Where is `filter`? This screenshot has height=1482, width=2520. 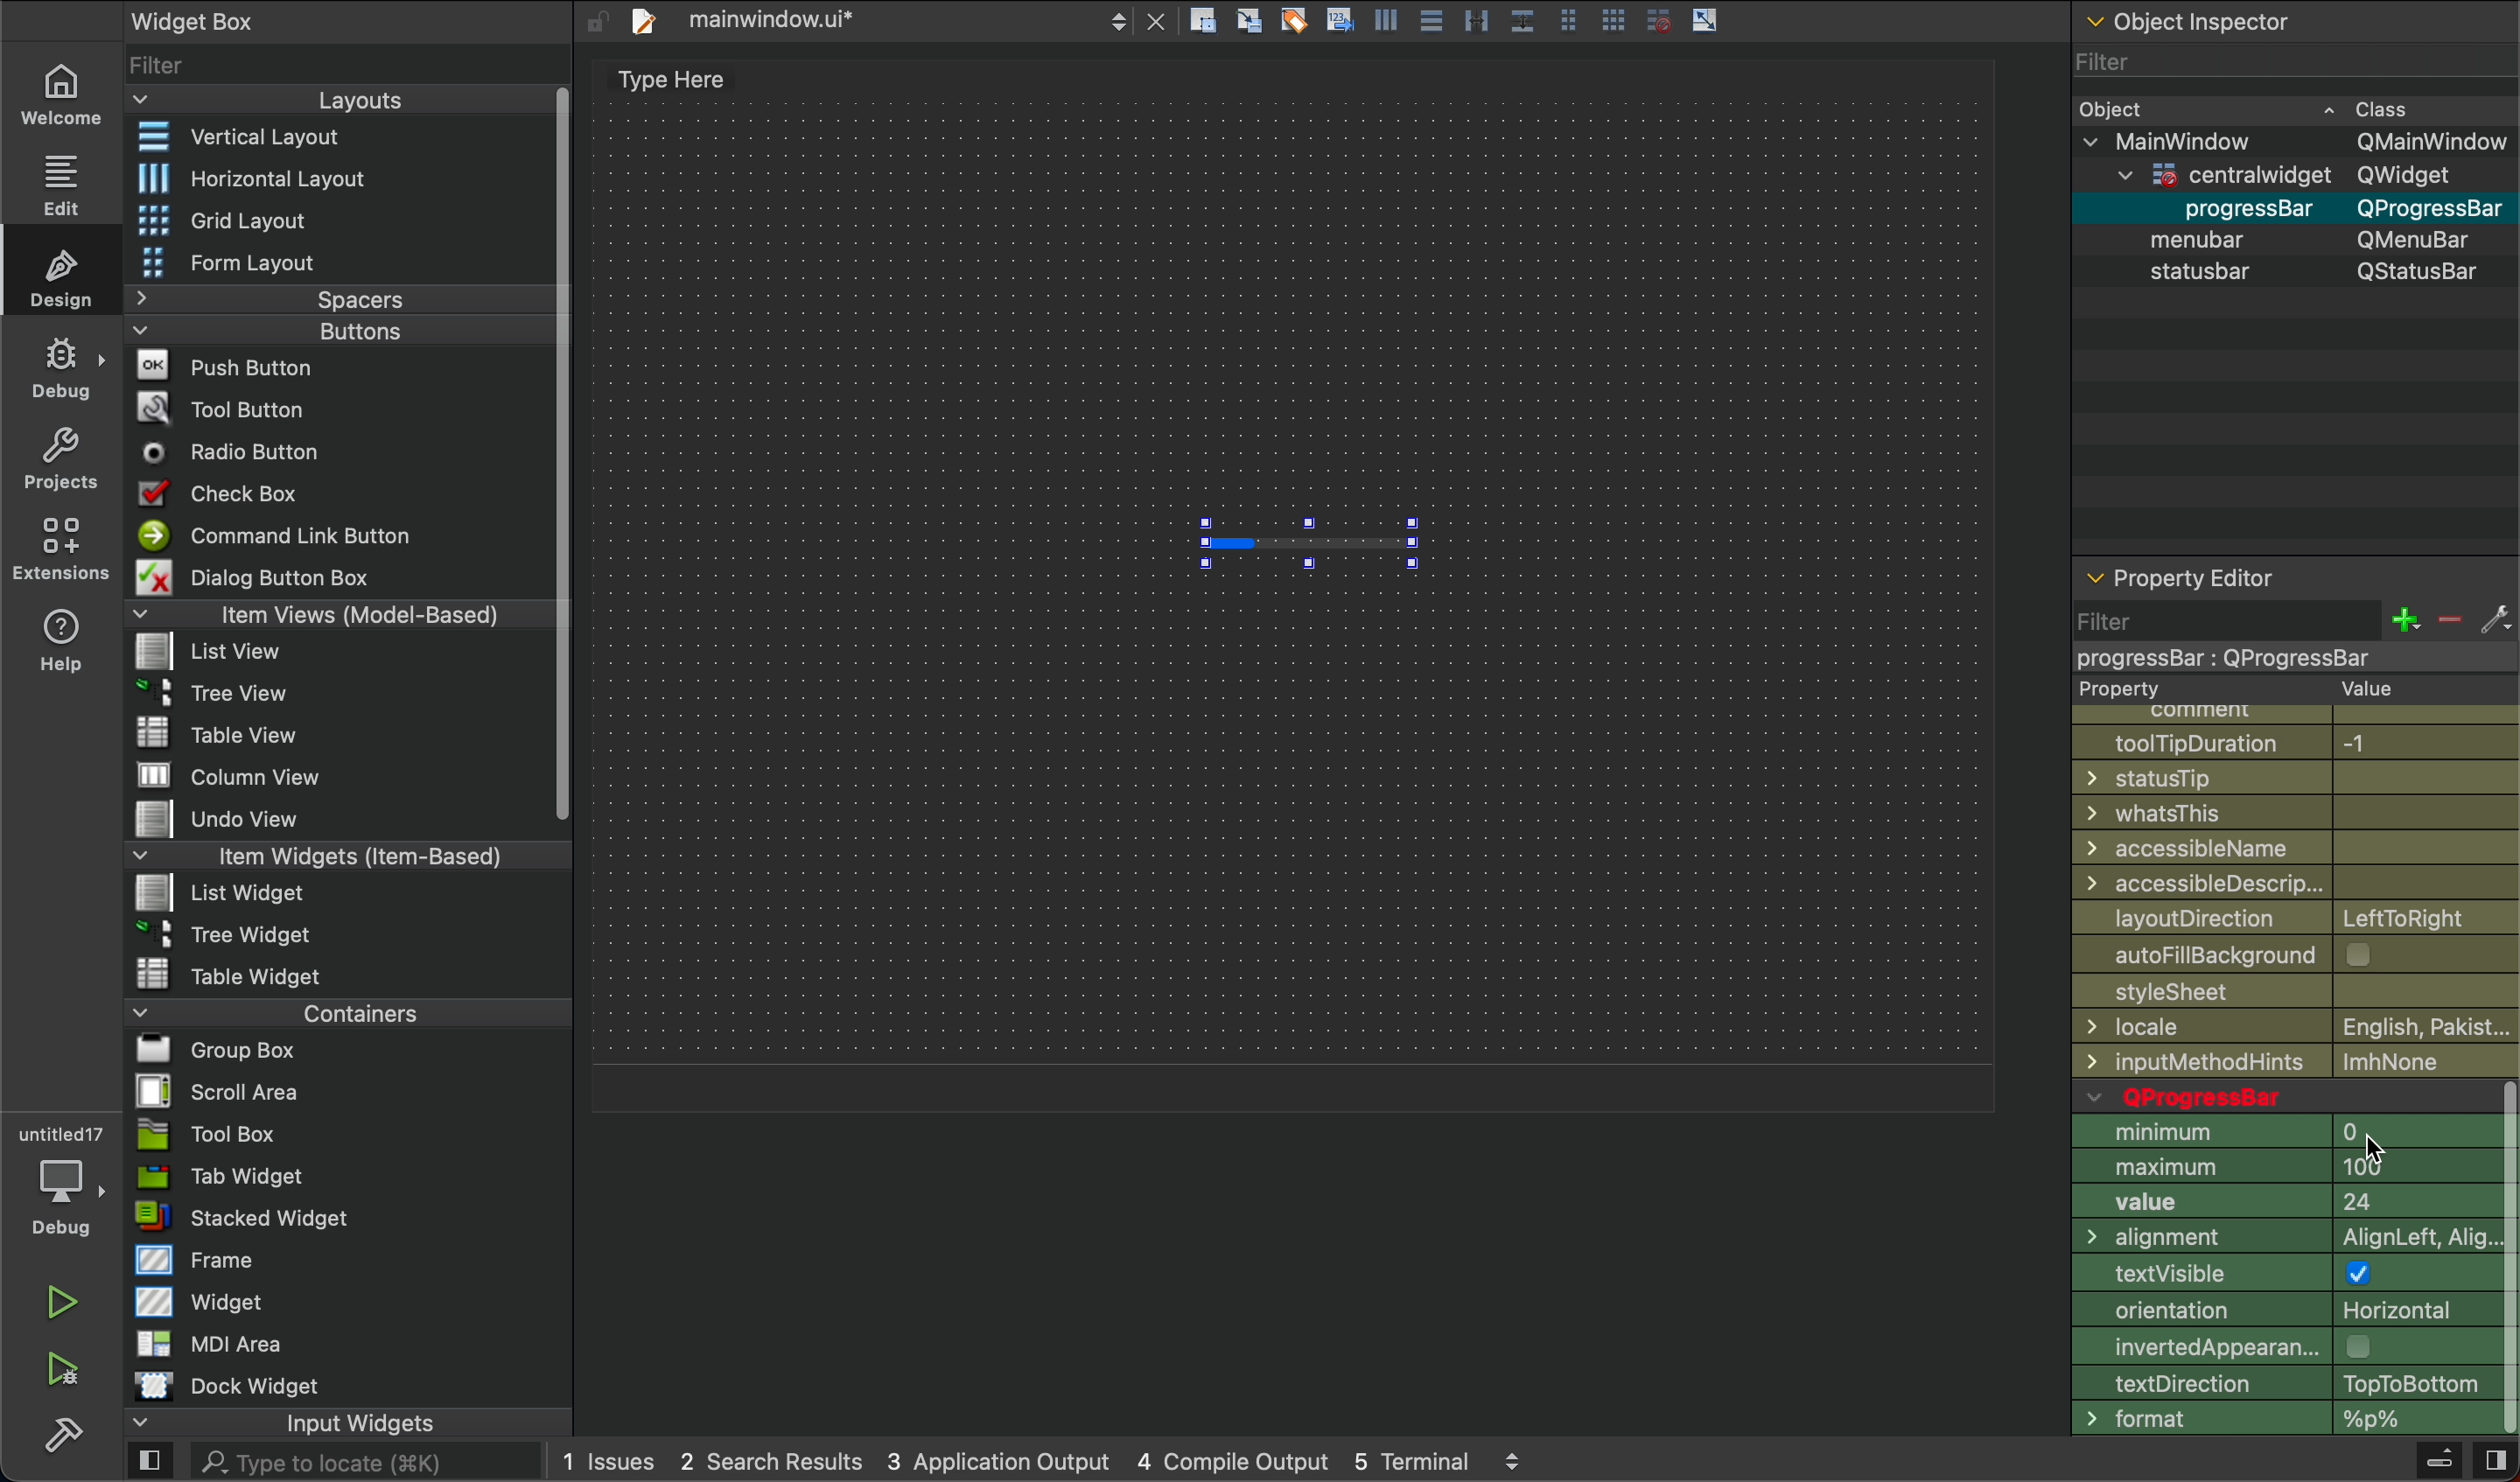
filter is located at coordinates (2290, 635).